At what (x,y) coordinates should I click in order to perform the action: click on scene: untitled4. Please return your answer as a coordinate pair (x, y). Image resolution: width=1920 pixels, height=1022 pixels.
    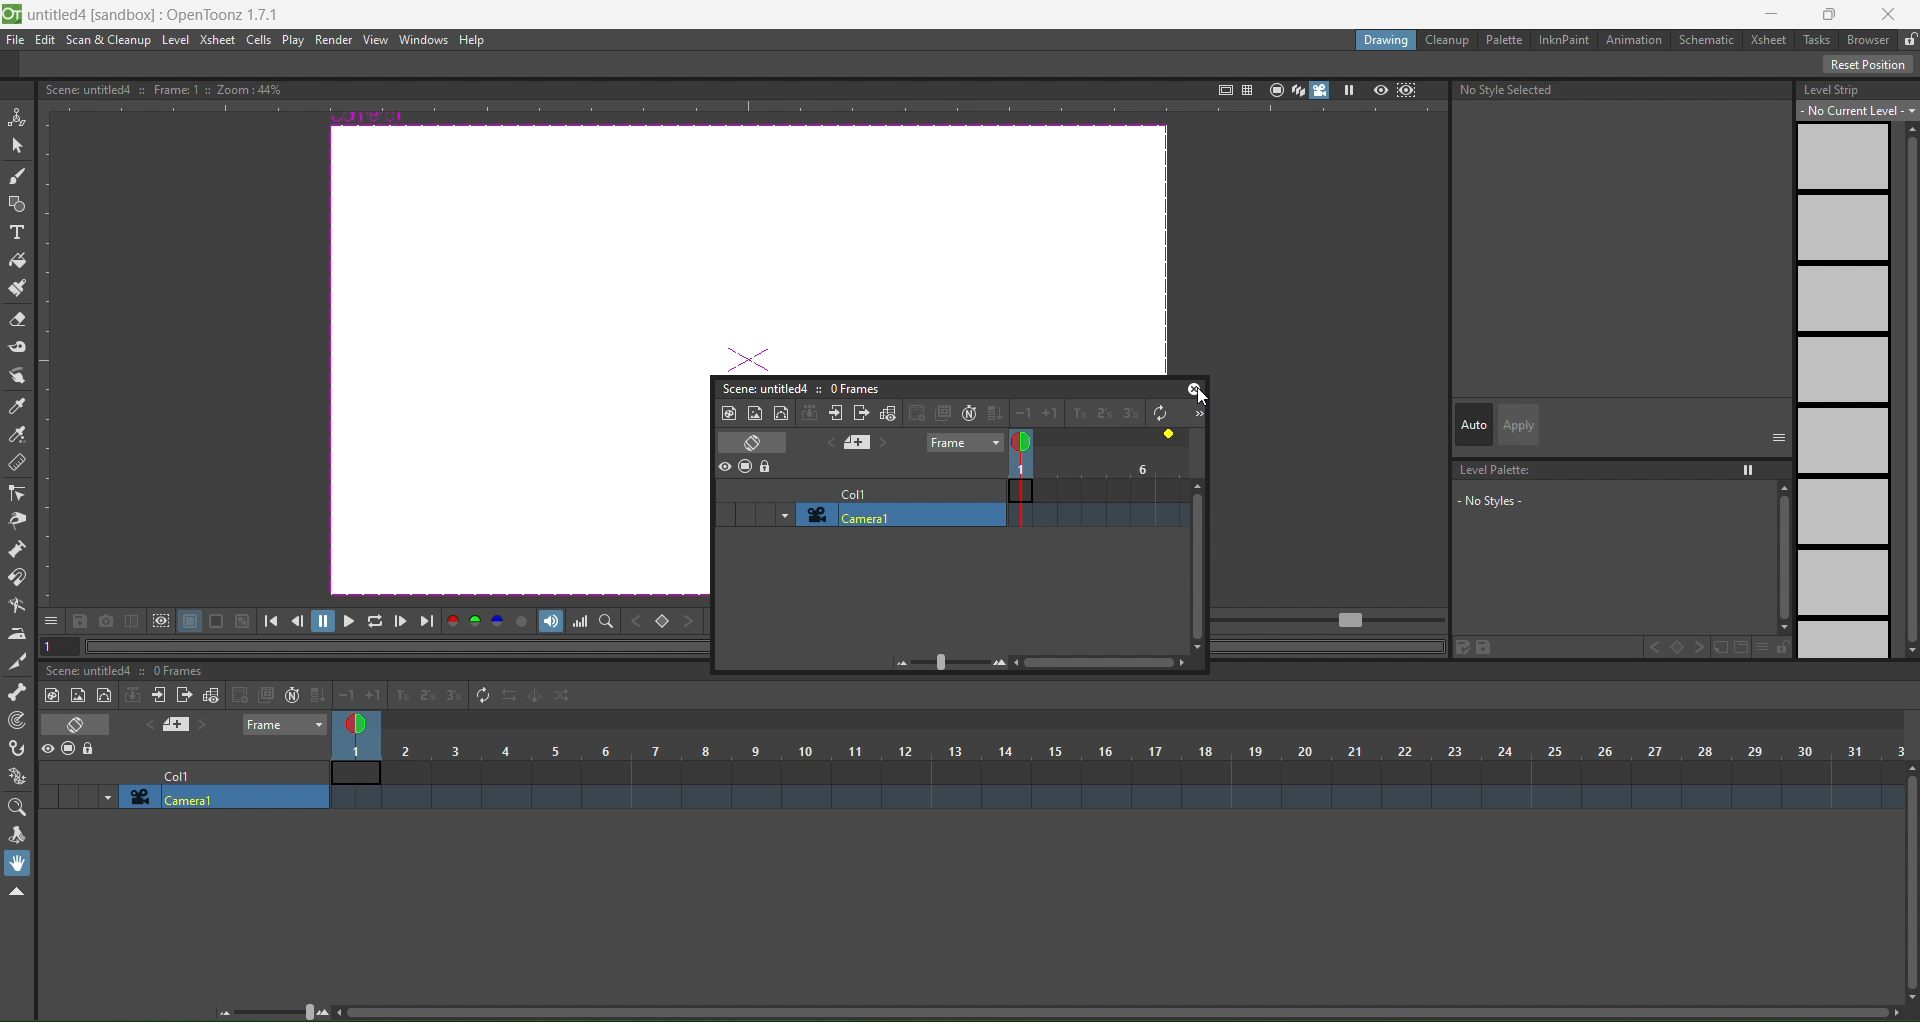
    Looking at the image, I should click on (761, 387).